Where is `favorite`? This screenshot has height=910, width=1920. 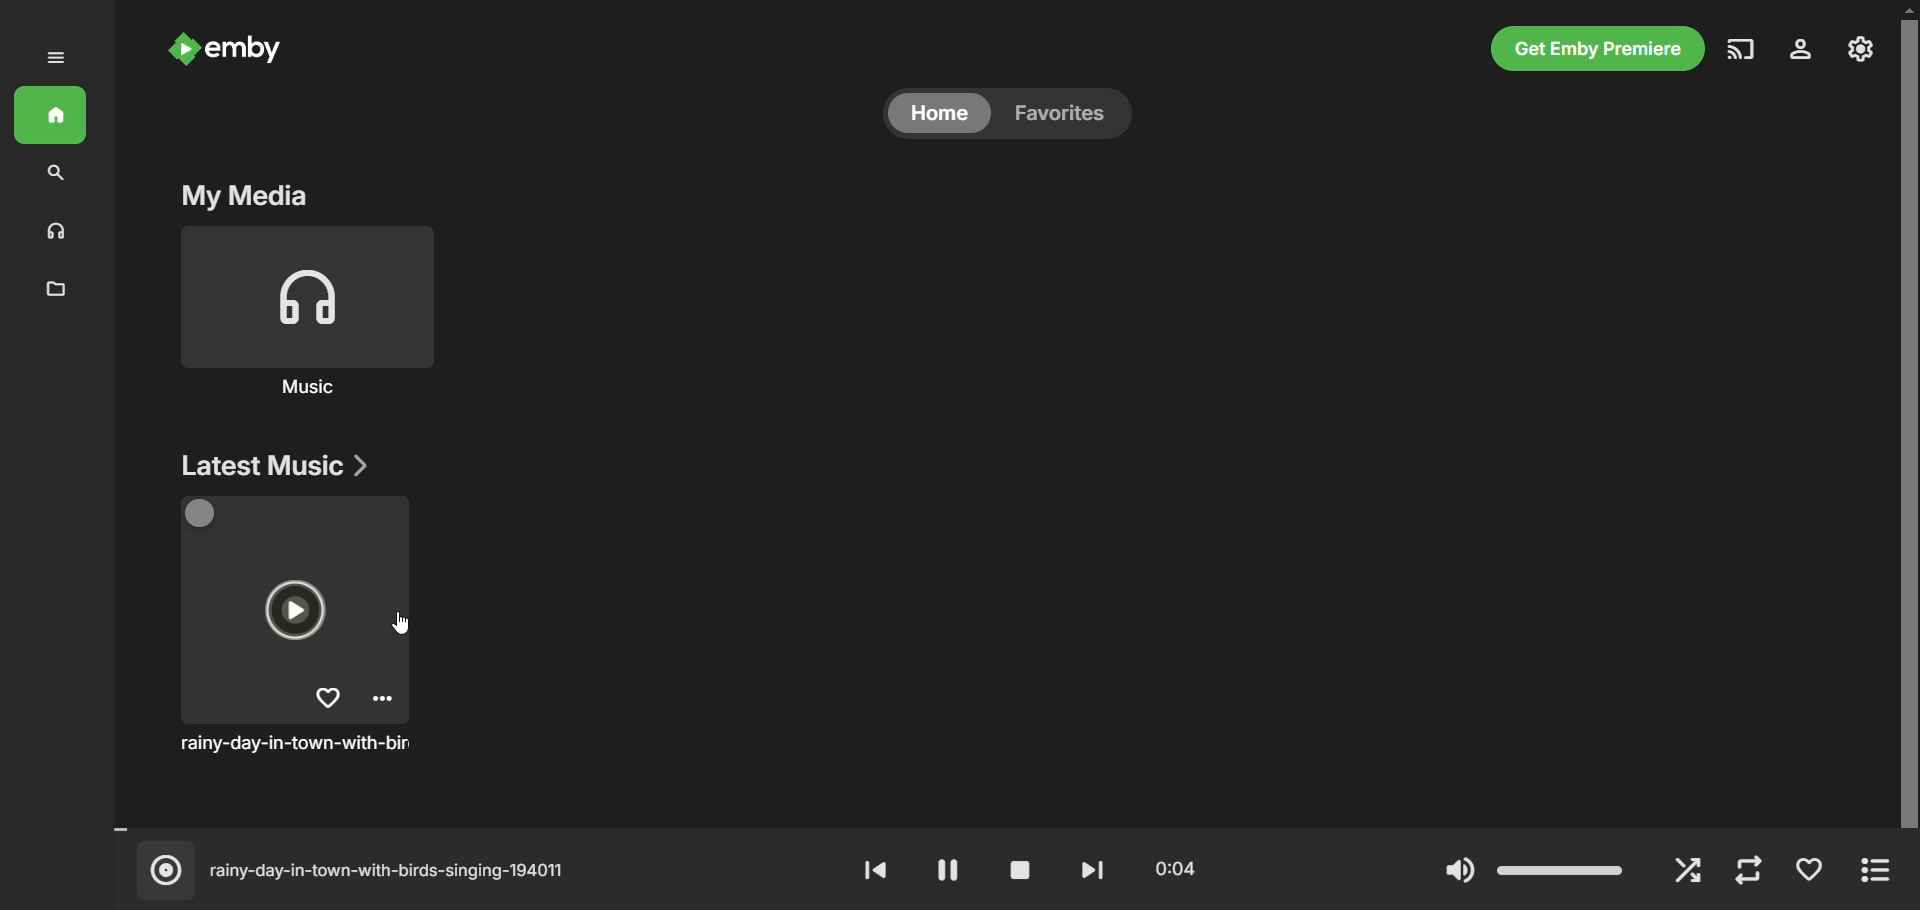 favorite is located at coordinates (1811, 873).